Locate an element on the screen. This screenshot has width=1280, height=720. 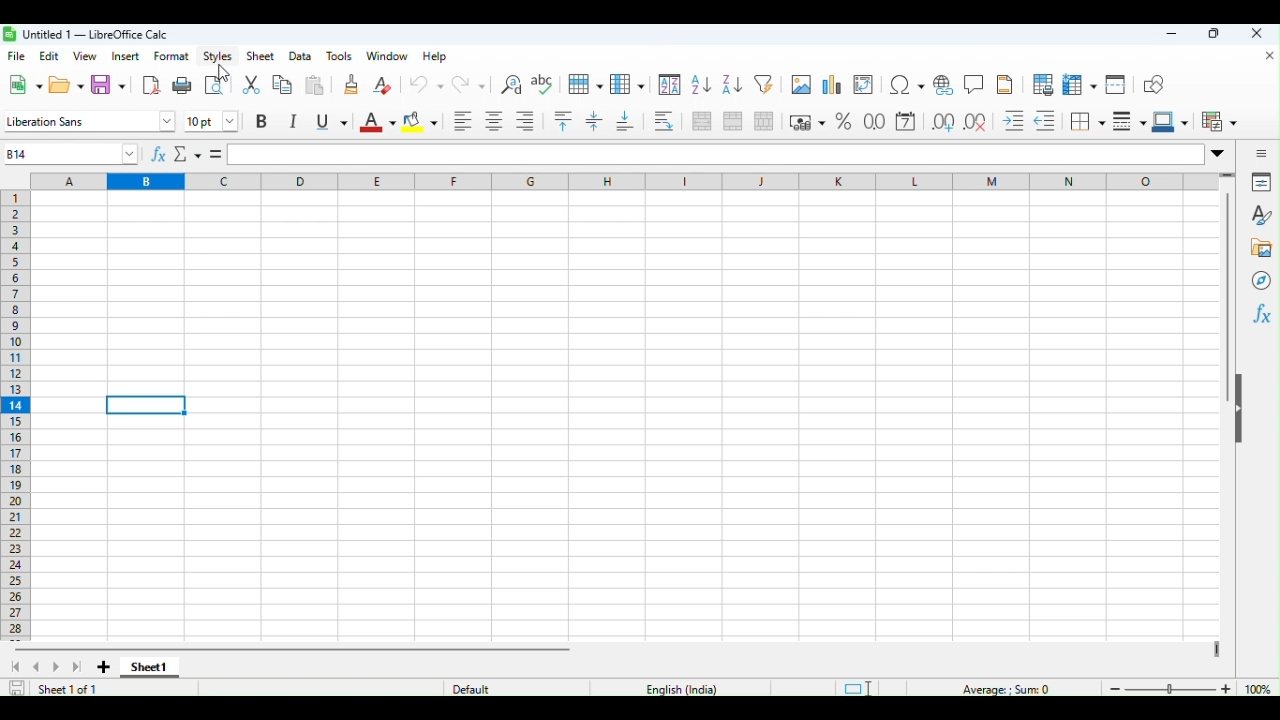
Collapse is located at coordinates (1246, 412).